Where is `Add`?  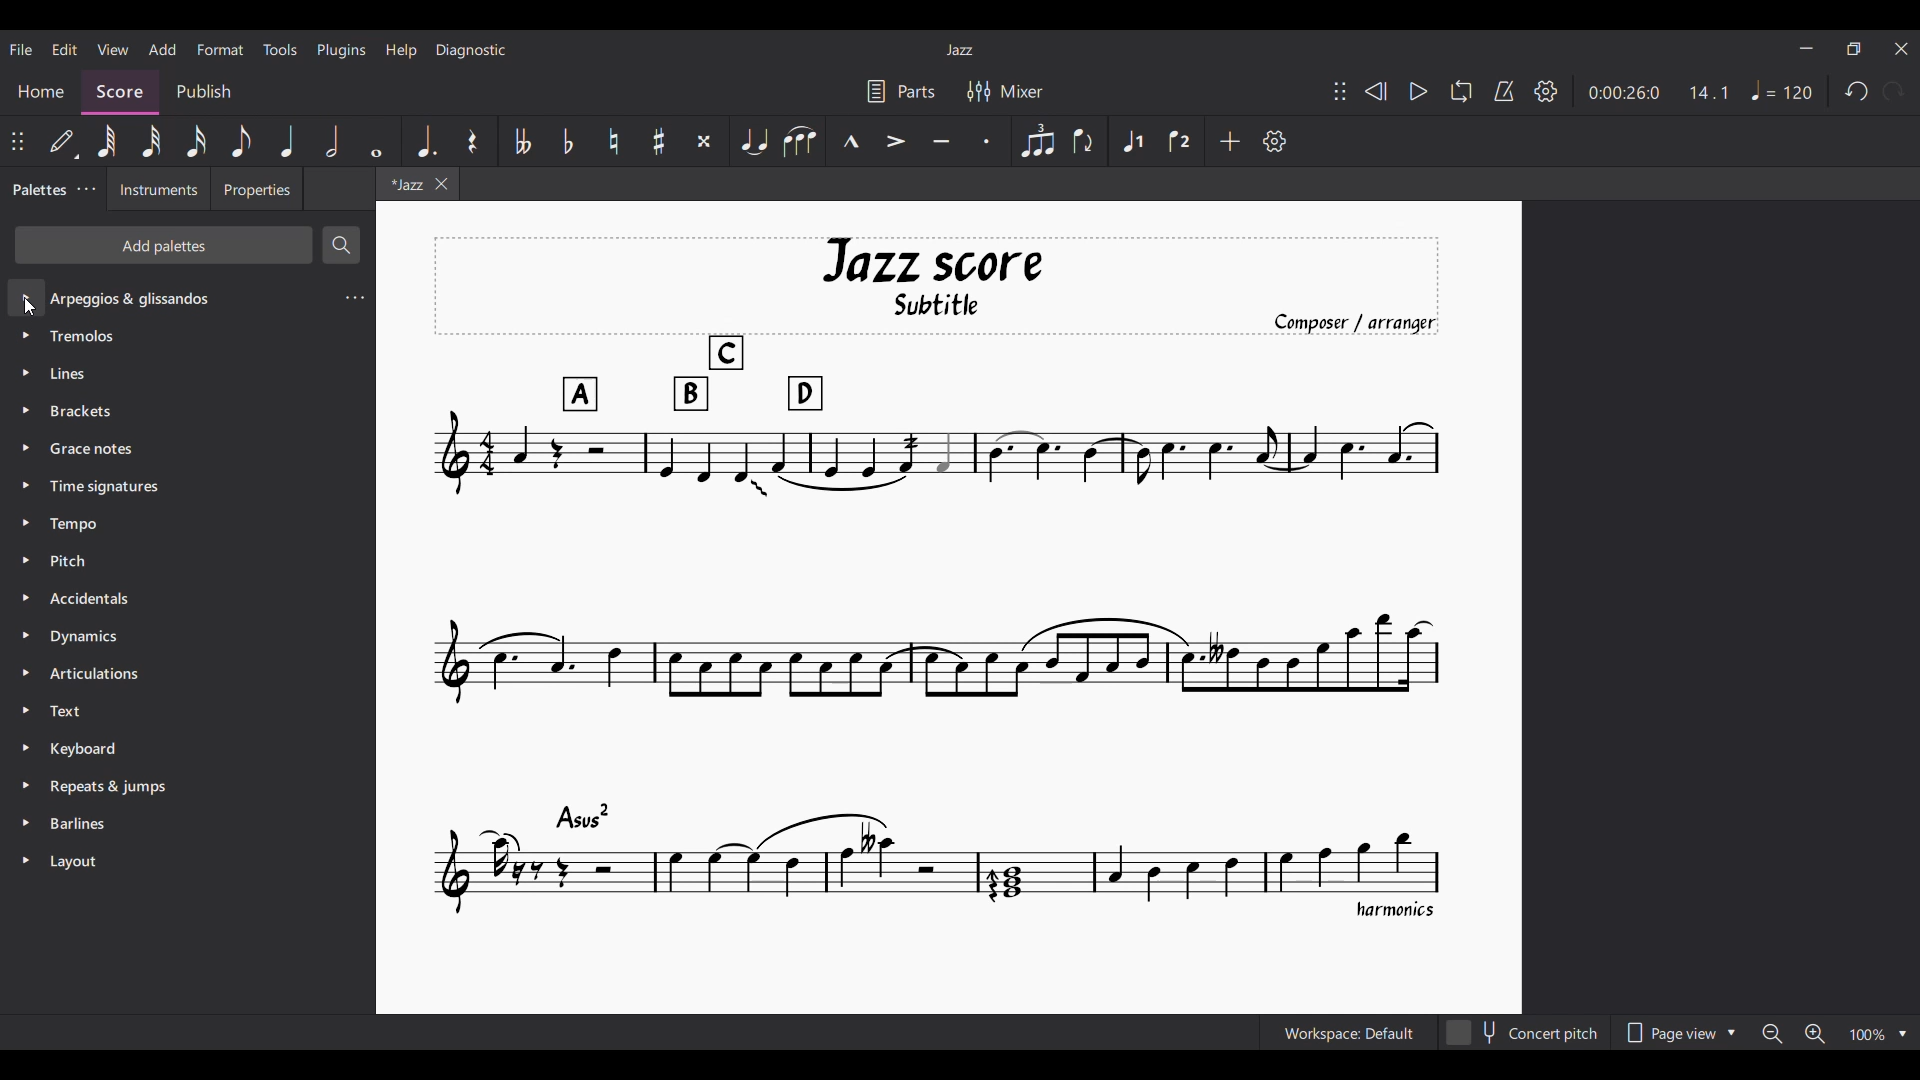 Add is located at coordinates (1230, 141).